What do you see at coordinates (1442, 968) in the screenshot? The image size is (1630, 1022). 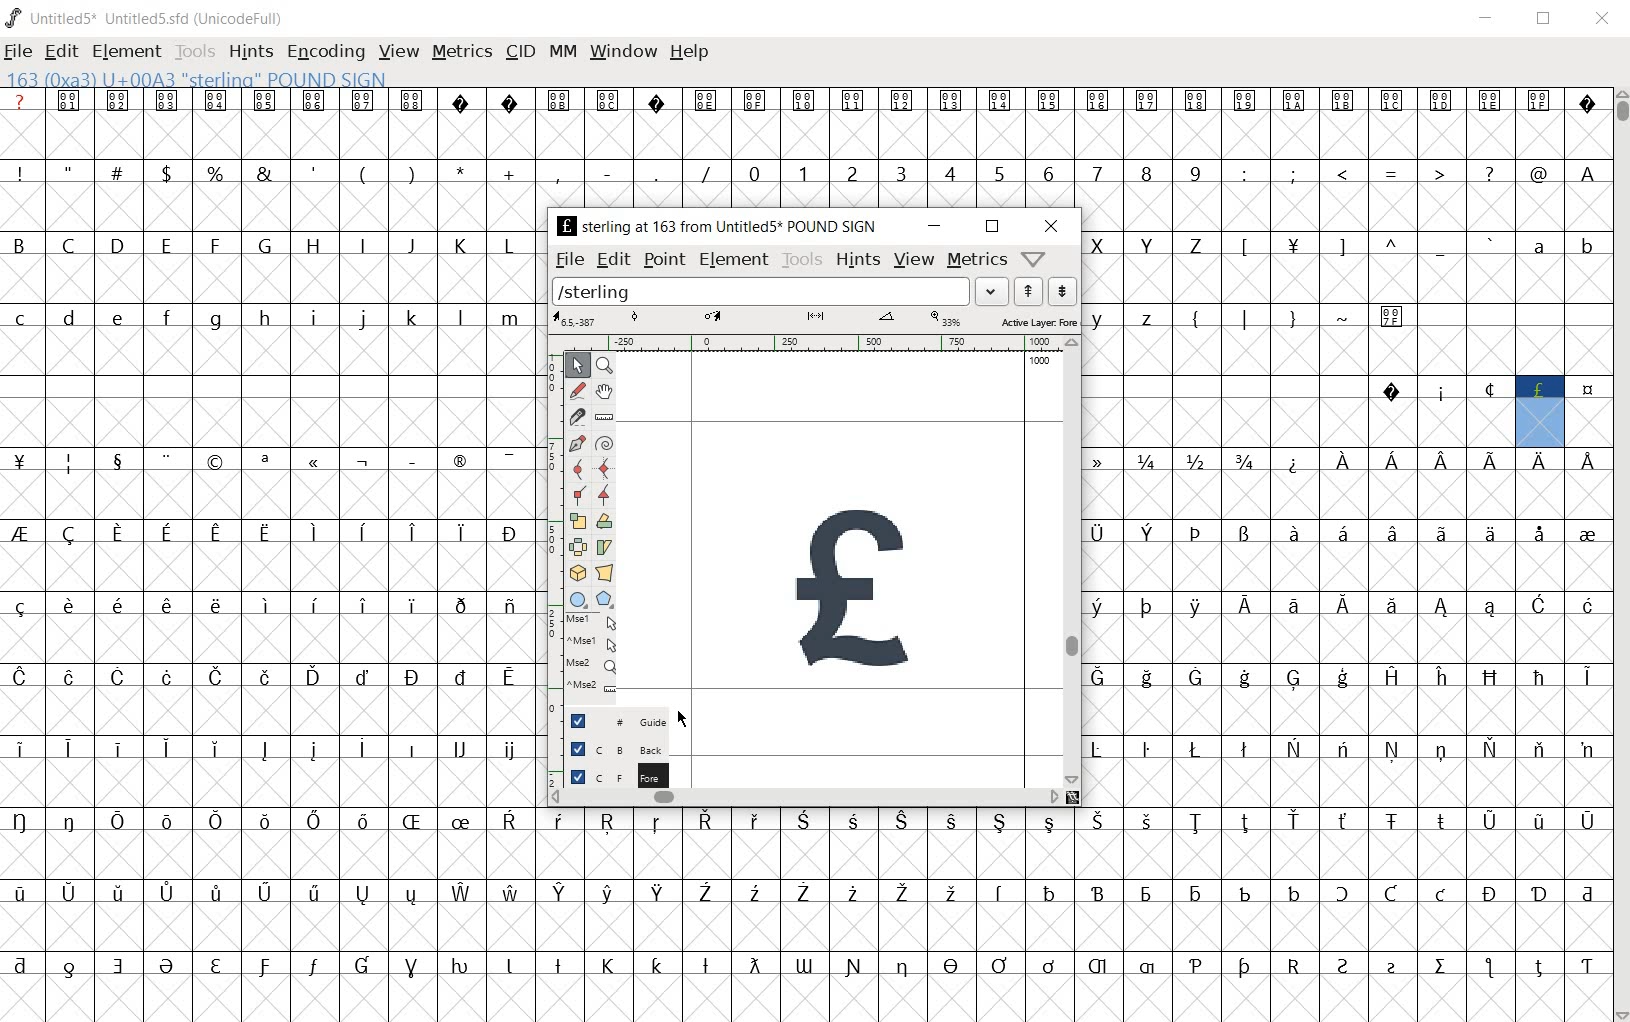 I see `Symbol` at bounding box center [1442, 968].